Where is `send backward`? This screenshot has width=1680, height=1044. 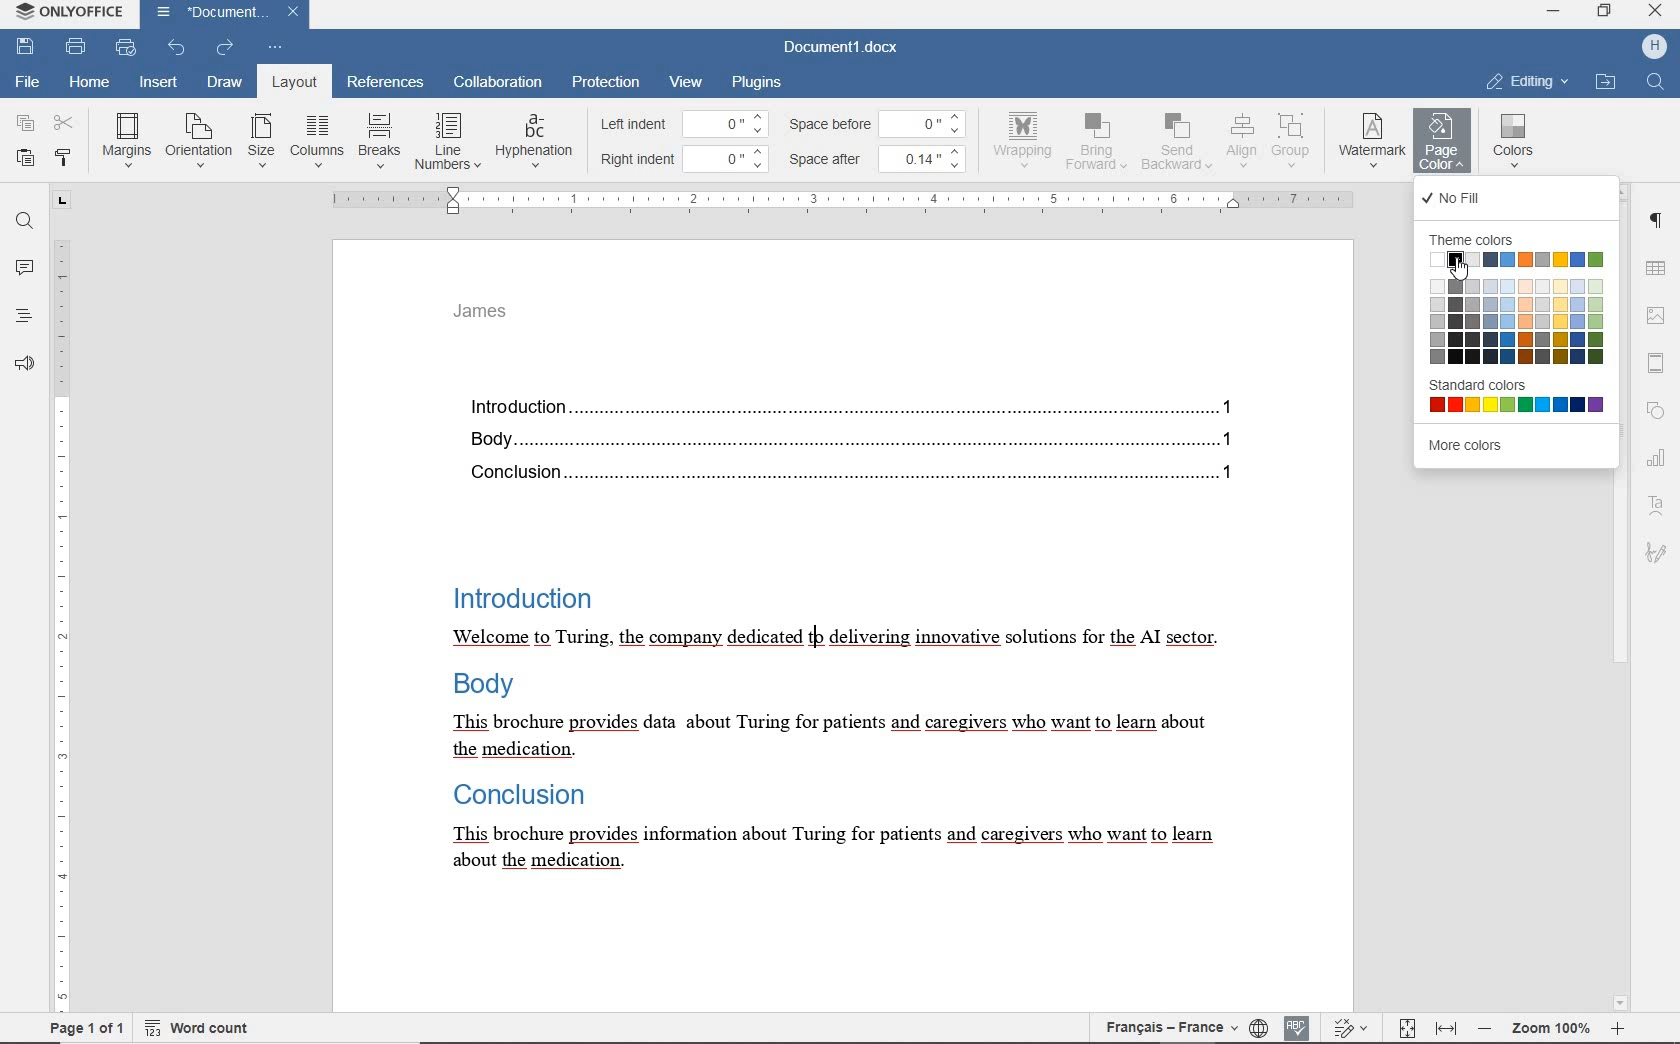 send backward is located at coordinates (1172, 144).